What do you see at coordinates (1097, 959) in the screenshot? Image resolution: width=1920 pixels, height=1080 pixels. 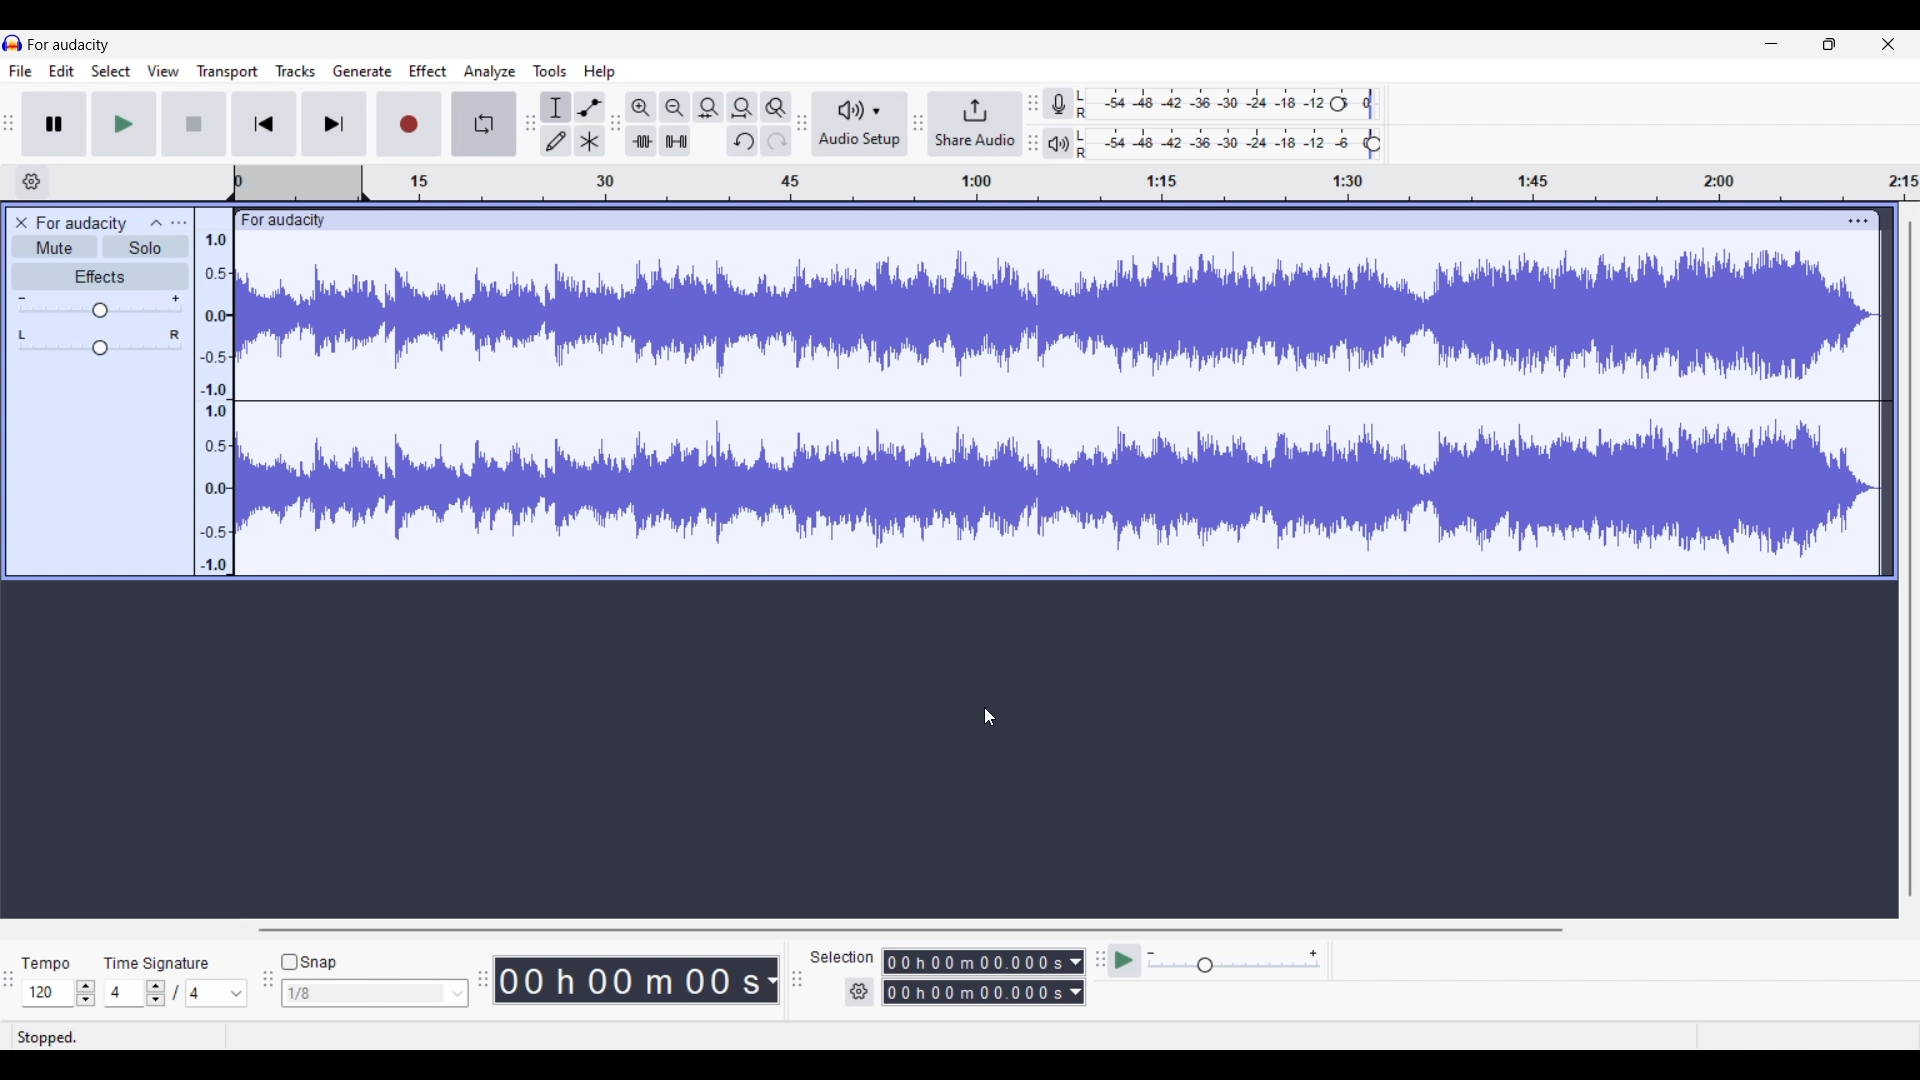 I see `signature time tool bar` at bounding box center [1097, 959].